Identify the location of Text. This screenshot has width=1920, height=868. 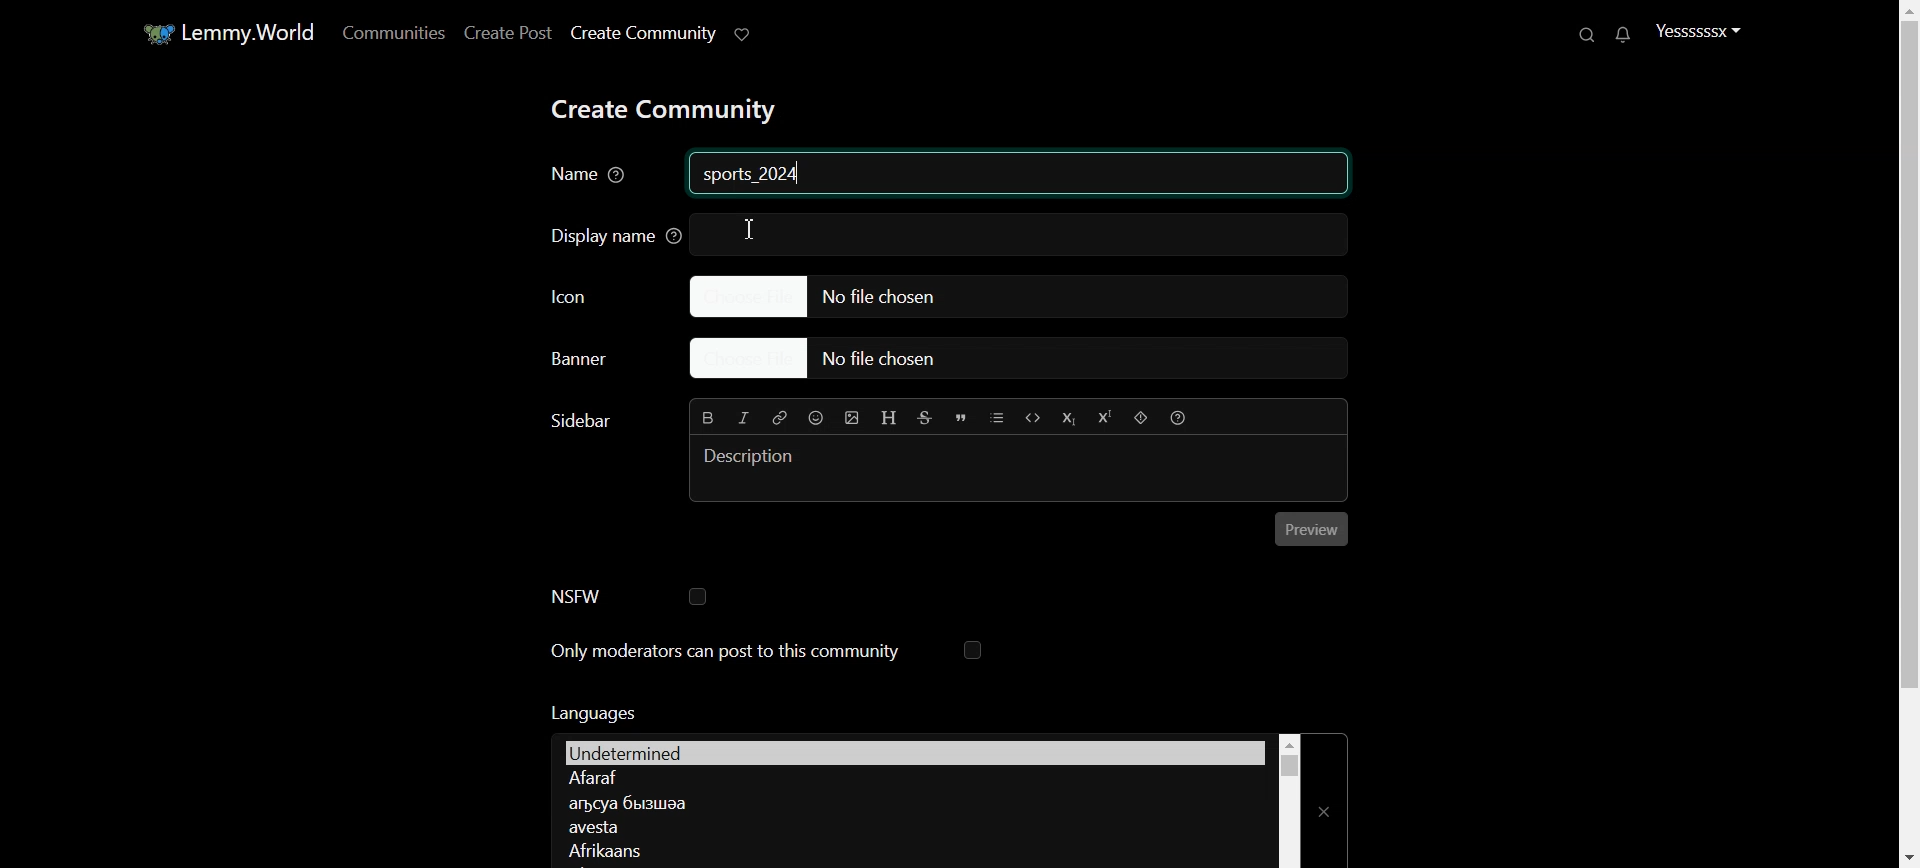
(578, 421).